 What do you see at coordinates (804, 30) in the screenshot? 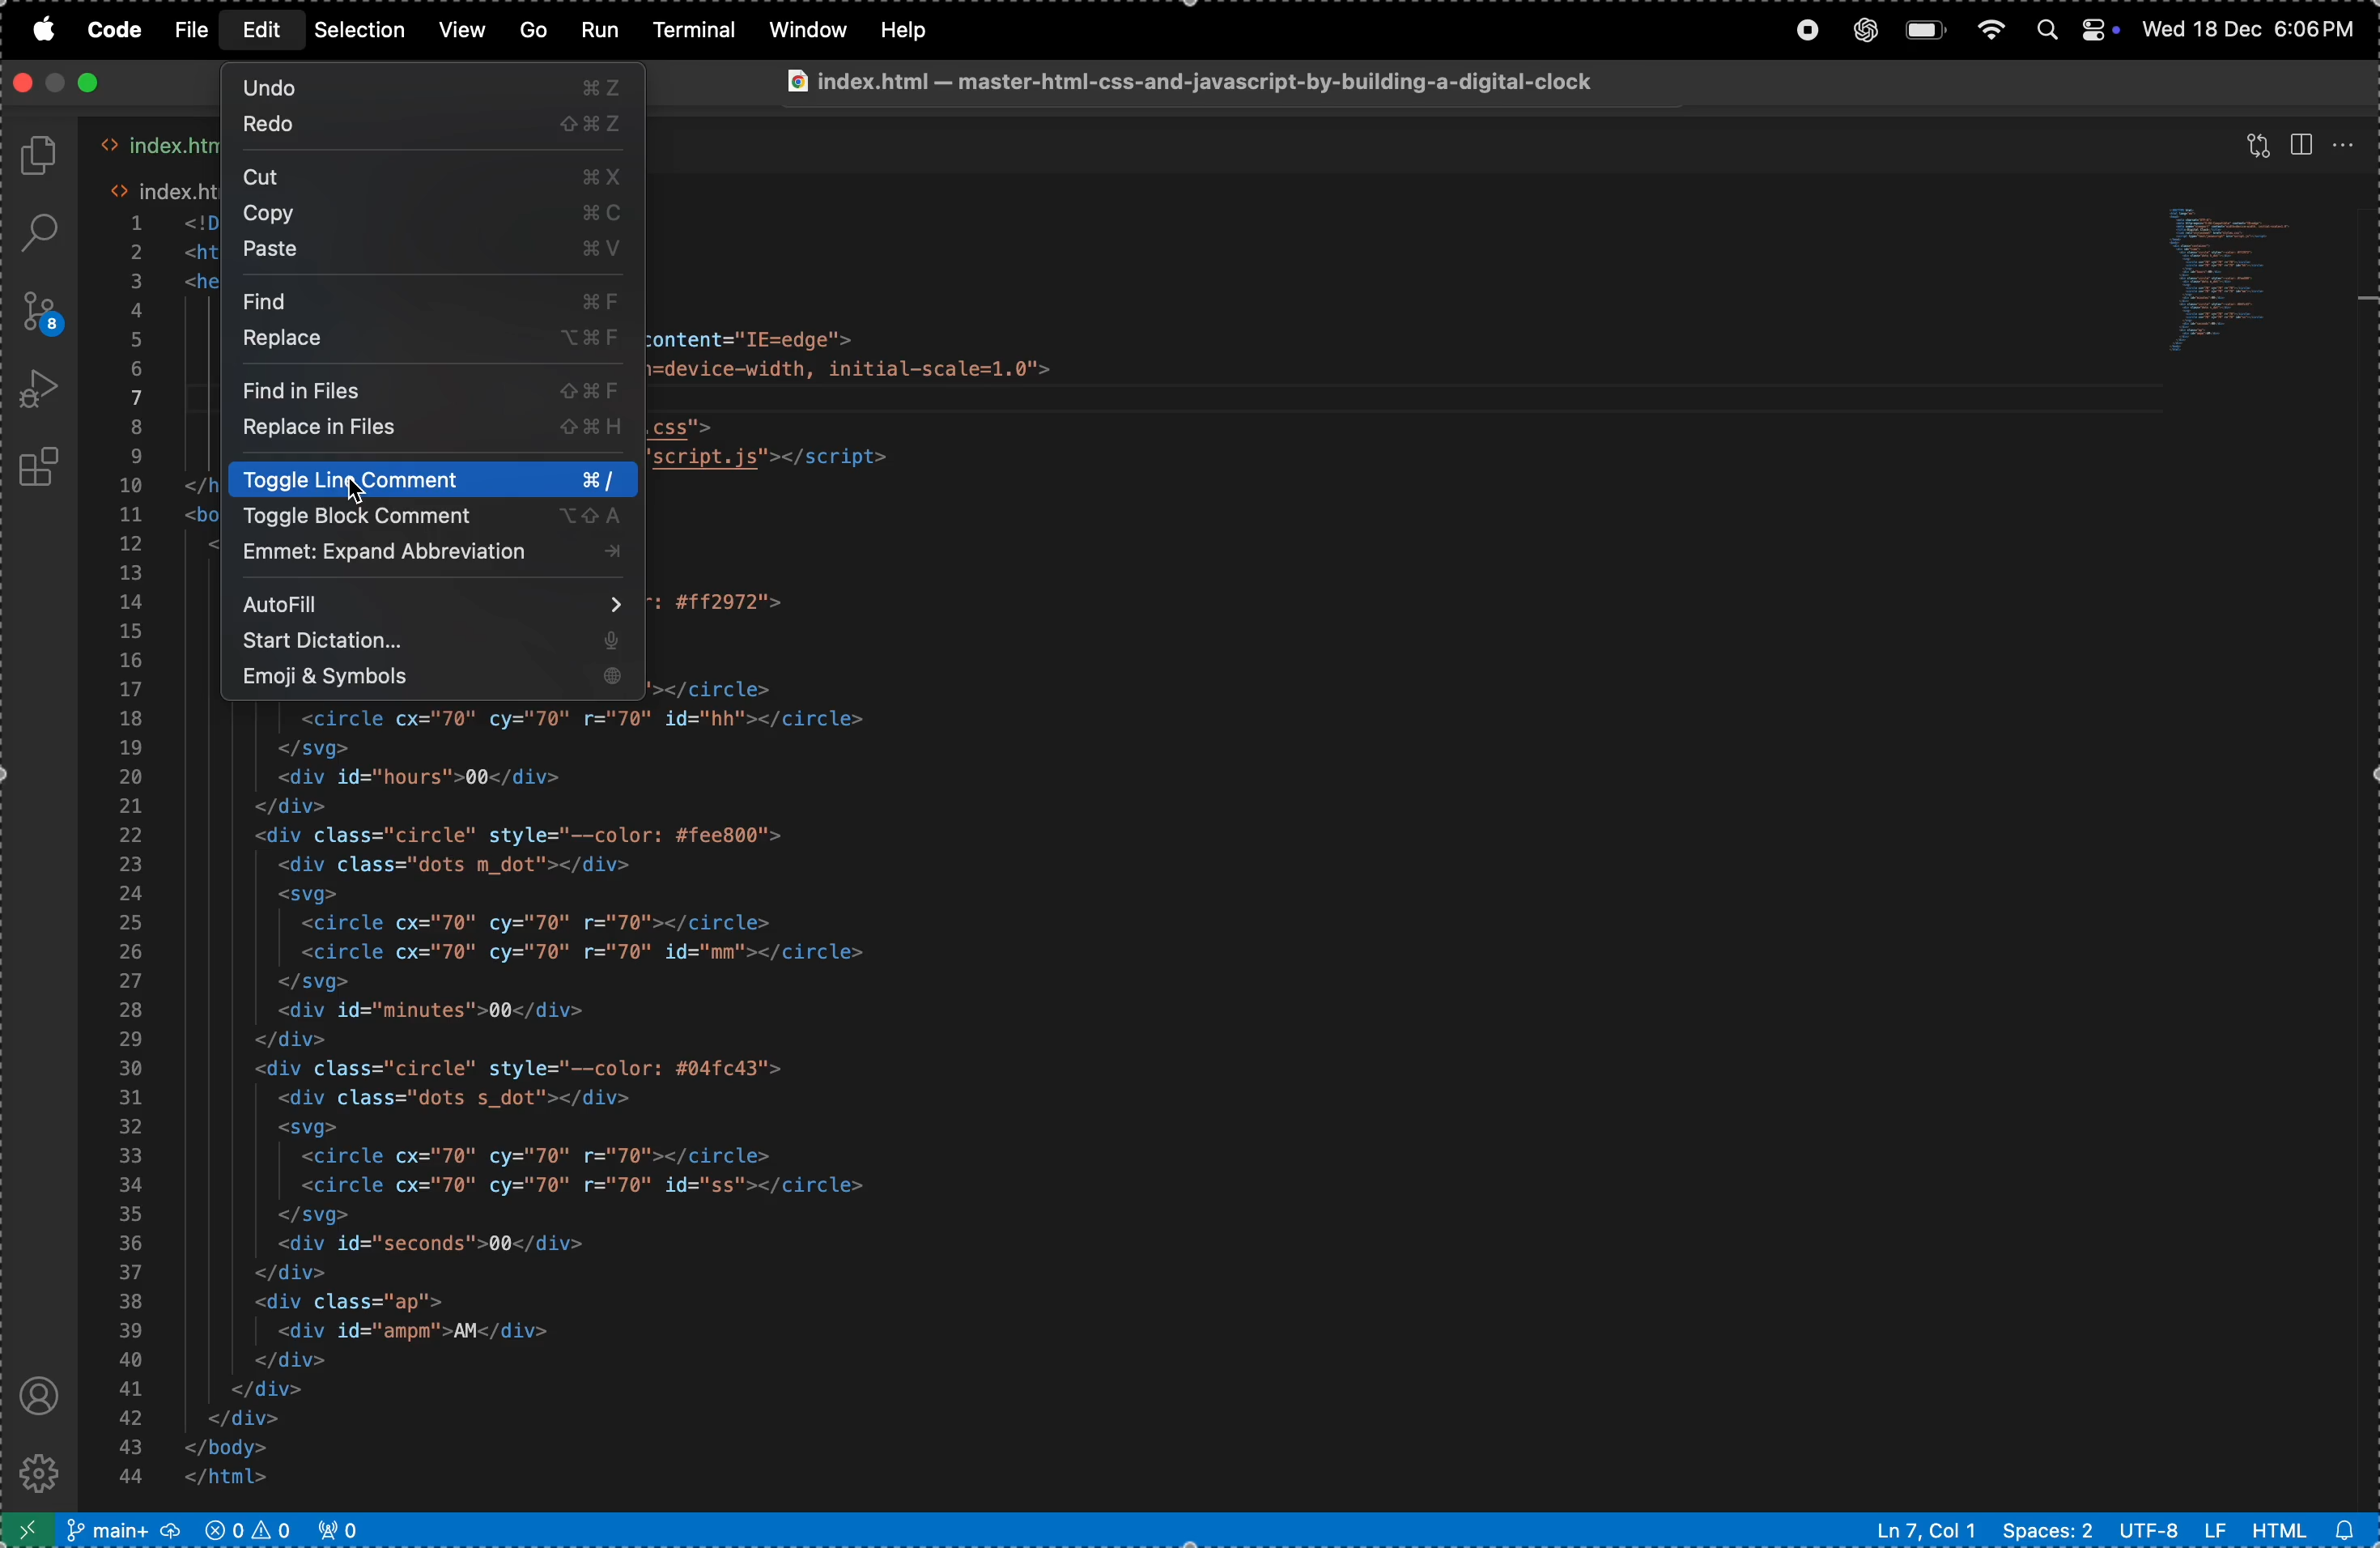
I see `window` at bounding box center [804, 30].